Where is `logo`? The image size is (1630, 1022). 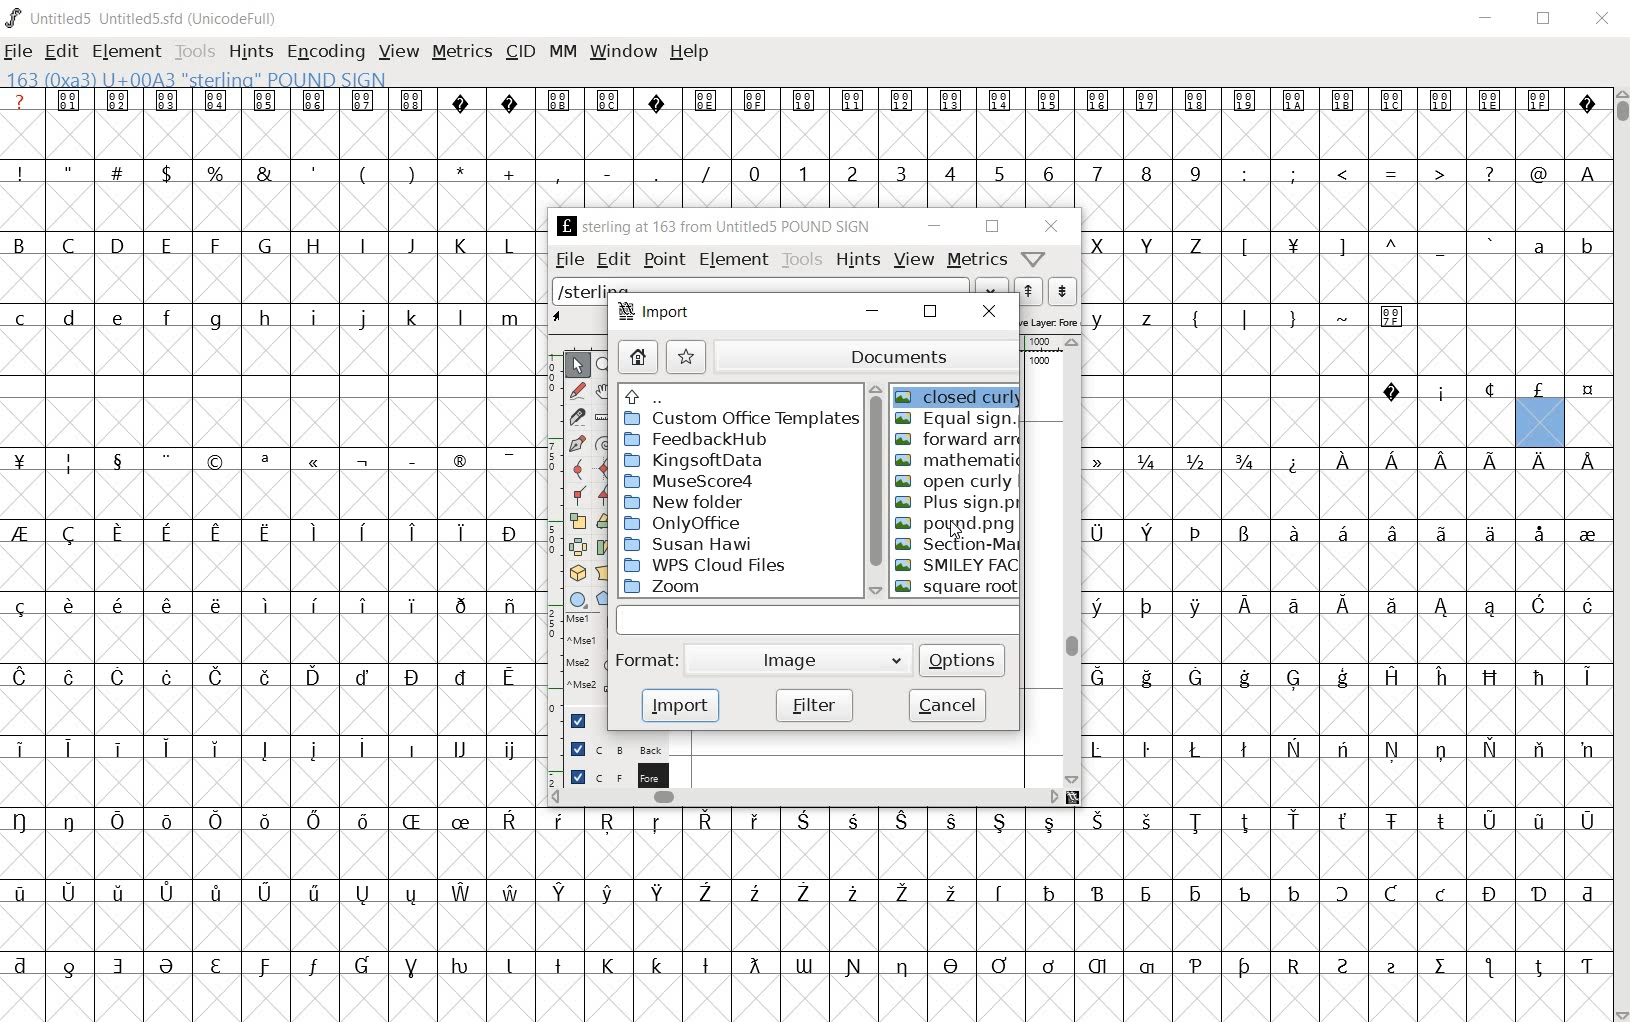
logo is located at coordinates (14, 17).